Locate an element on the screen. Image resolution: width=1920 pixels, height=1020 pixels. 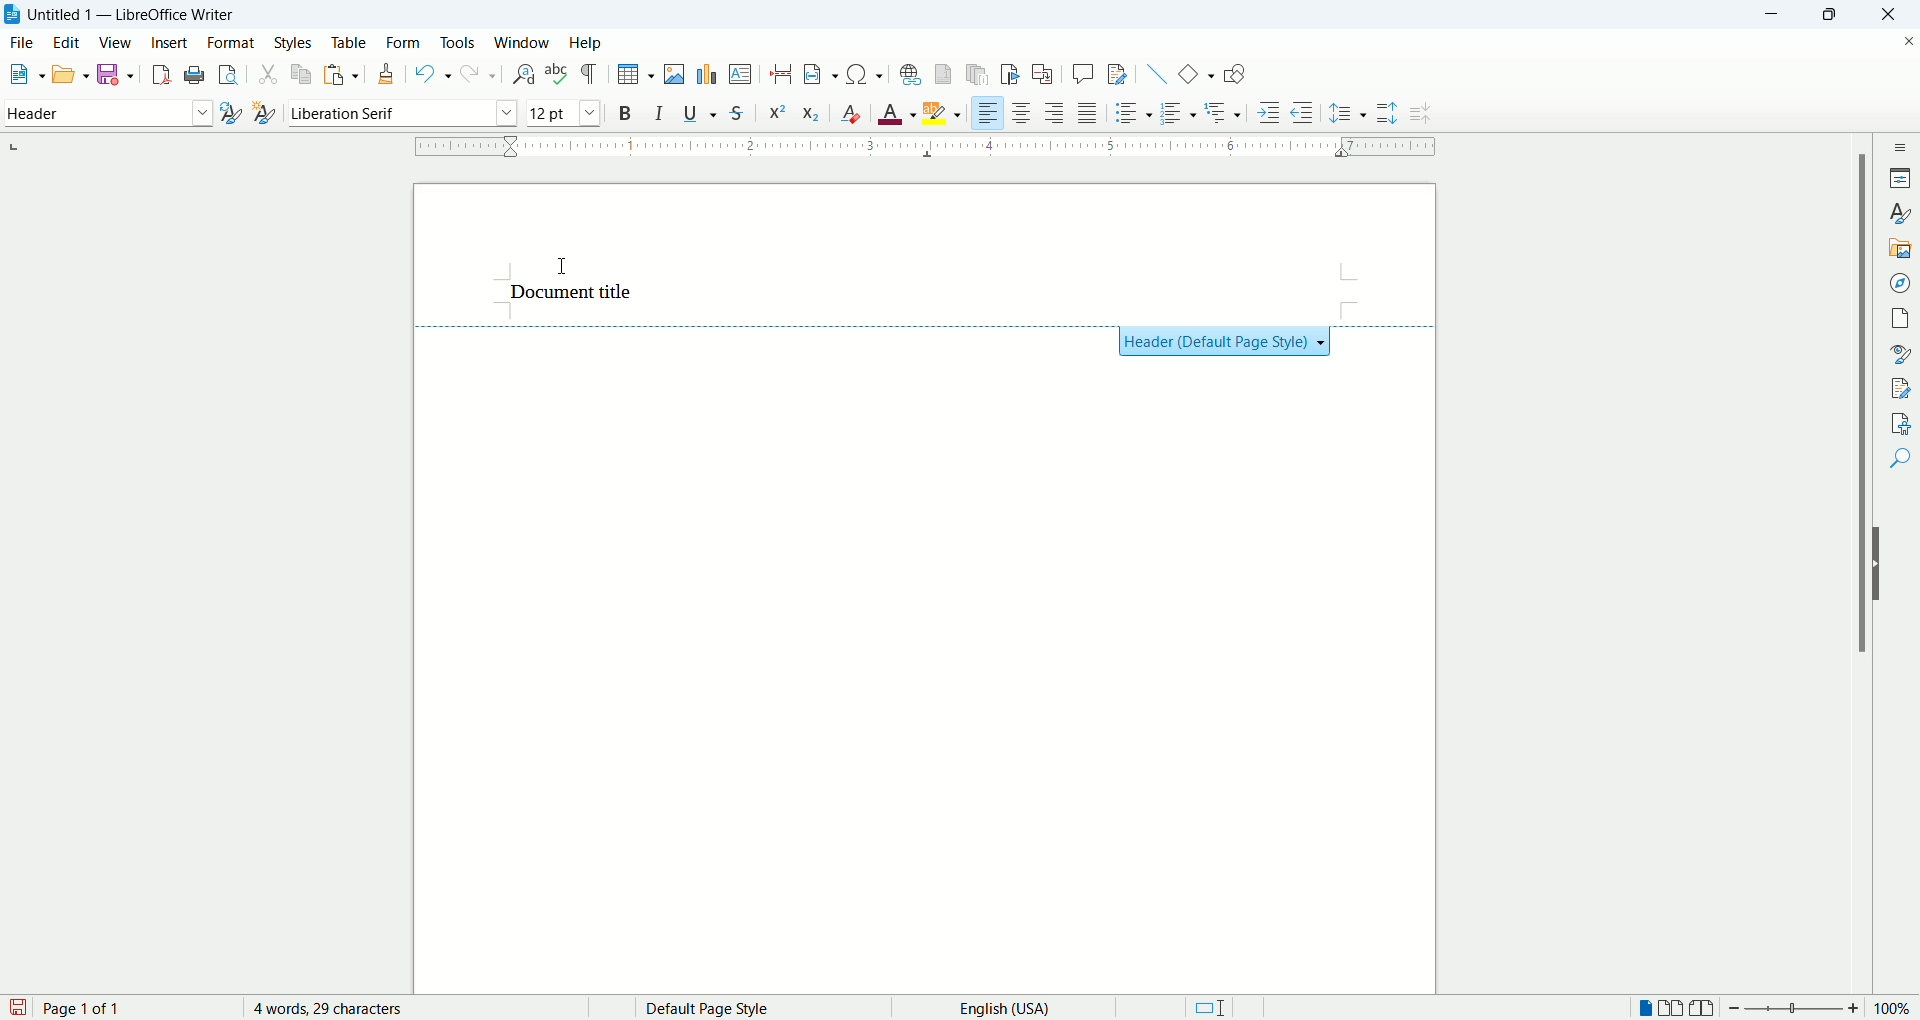
manage changes is located at coordinates (1900, 388).